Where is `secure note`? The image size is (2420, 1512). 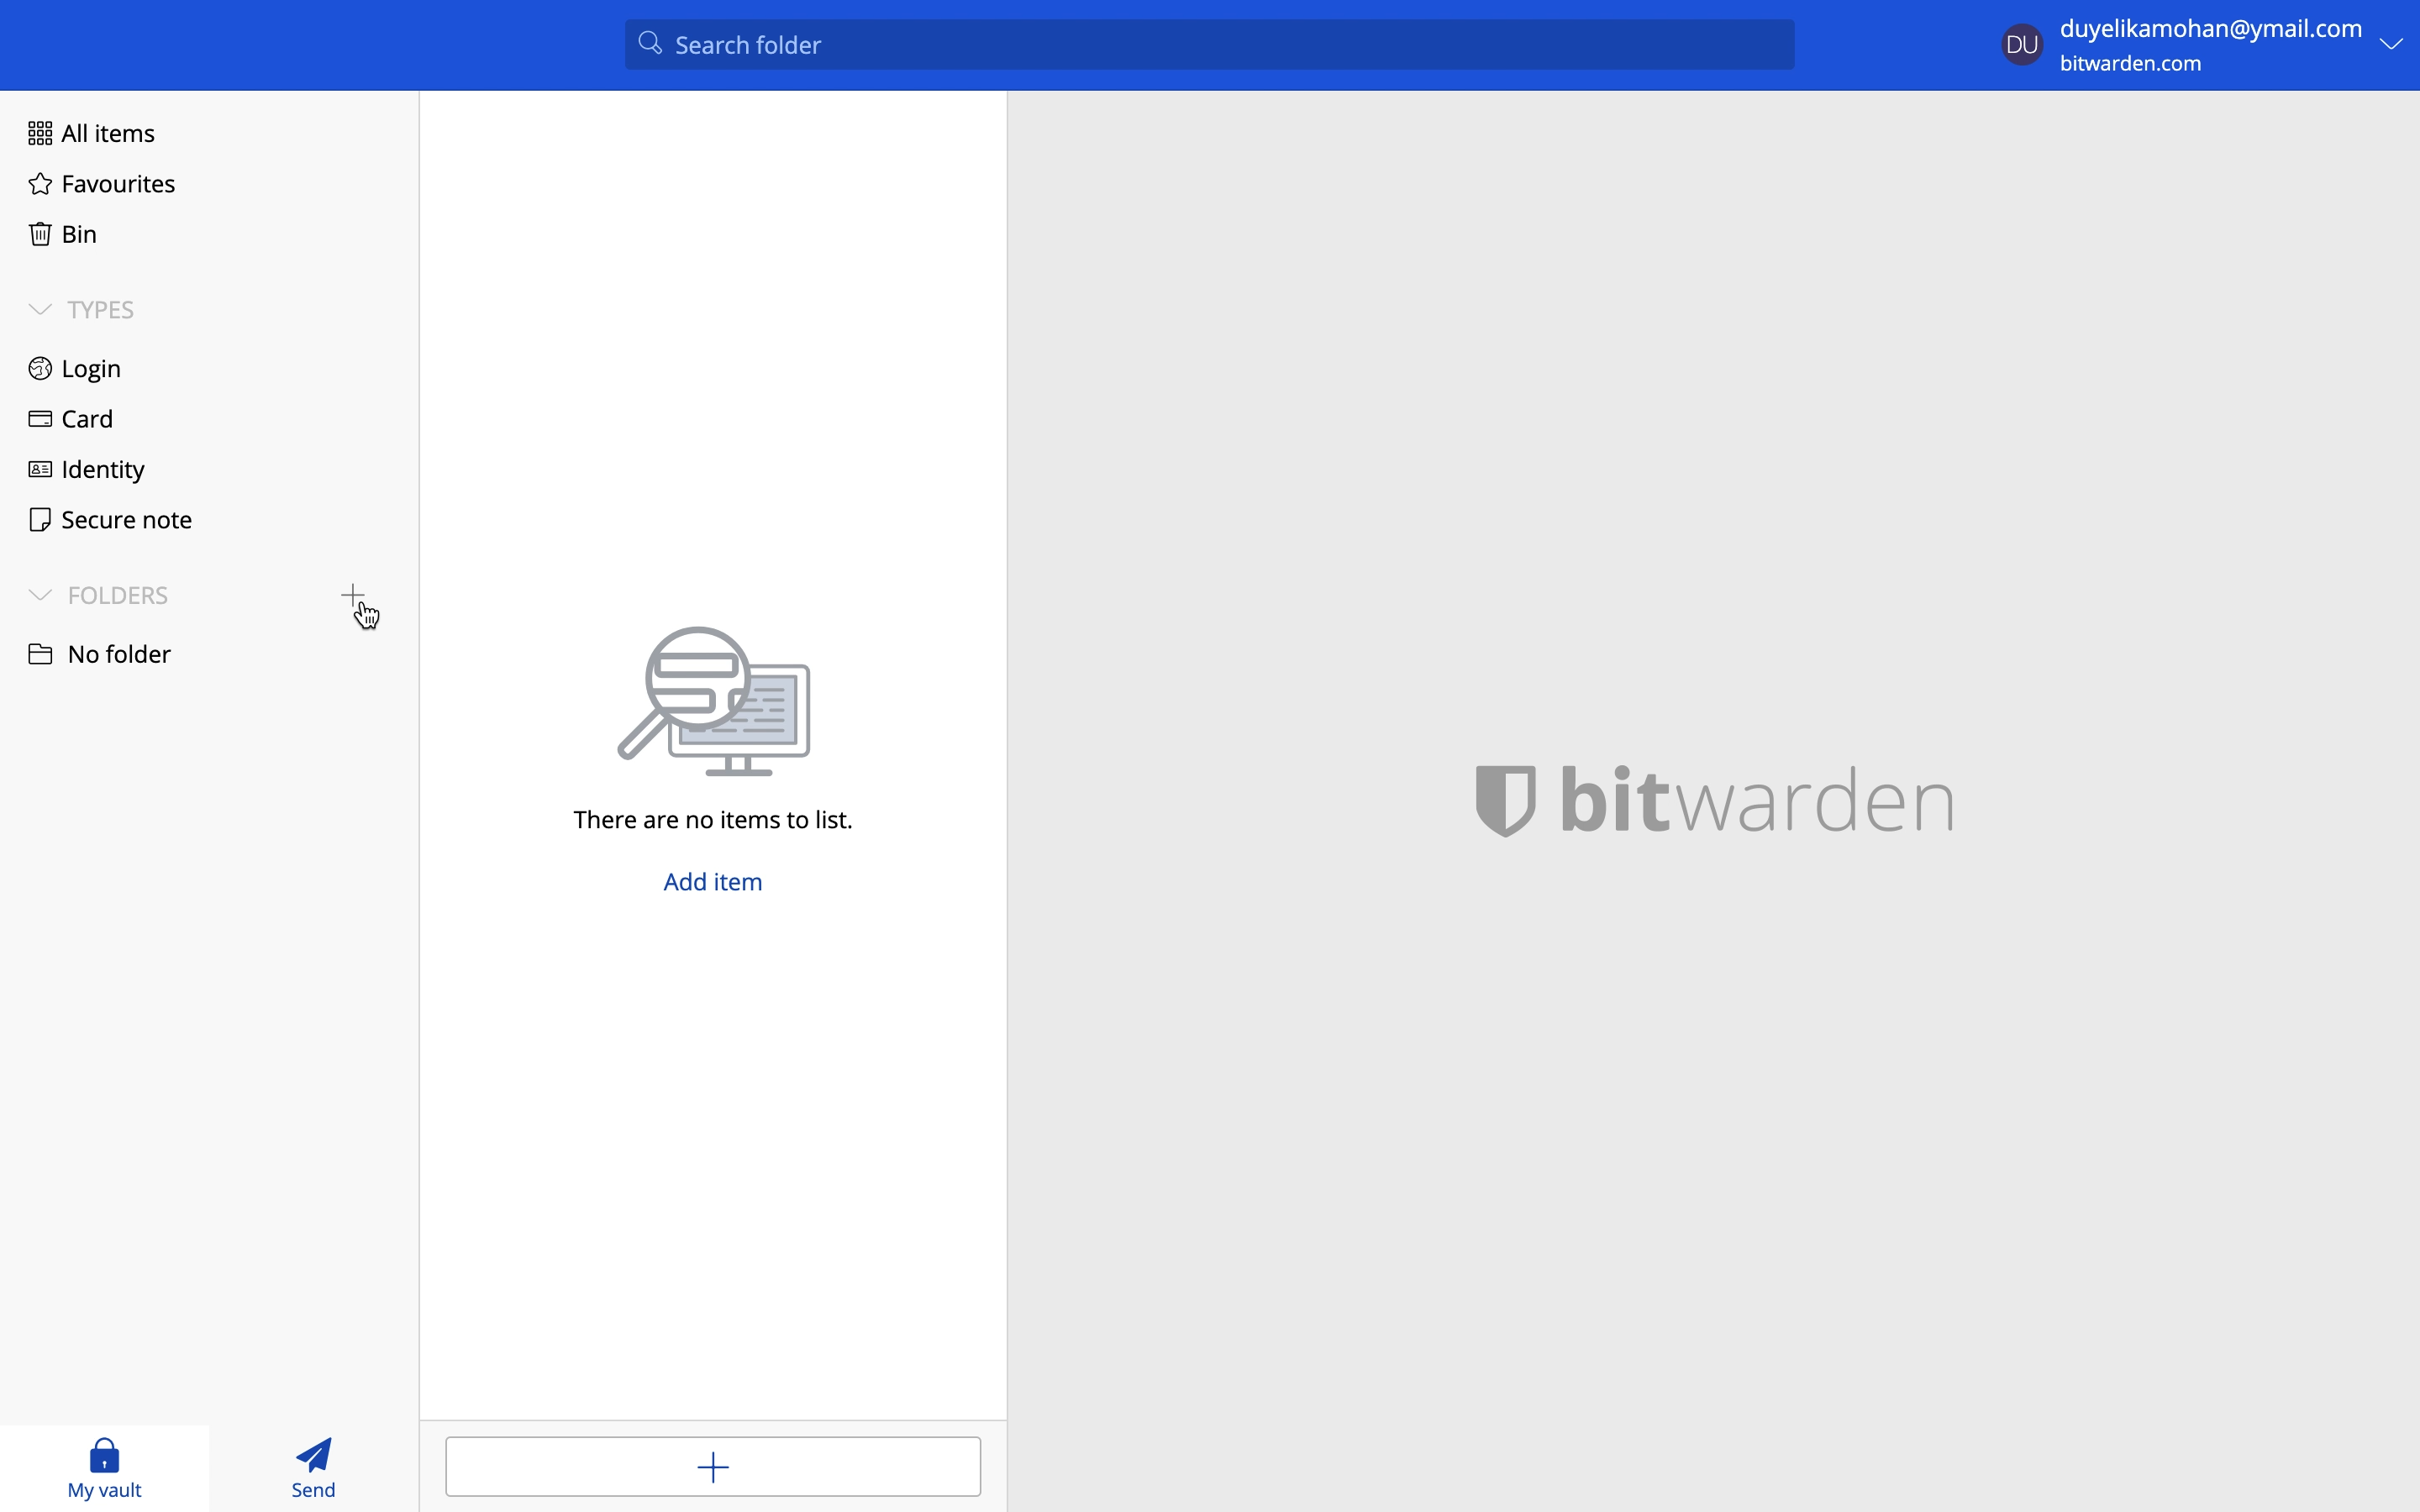
secure note is located at coordinates (103, 517).